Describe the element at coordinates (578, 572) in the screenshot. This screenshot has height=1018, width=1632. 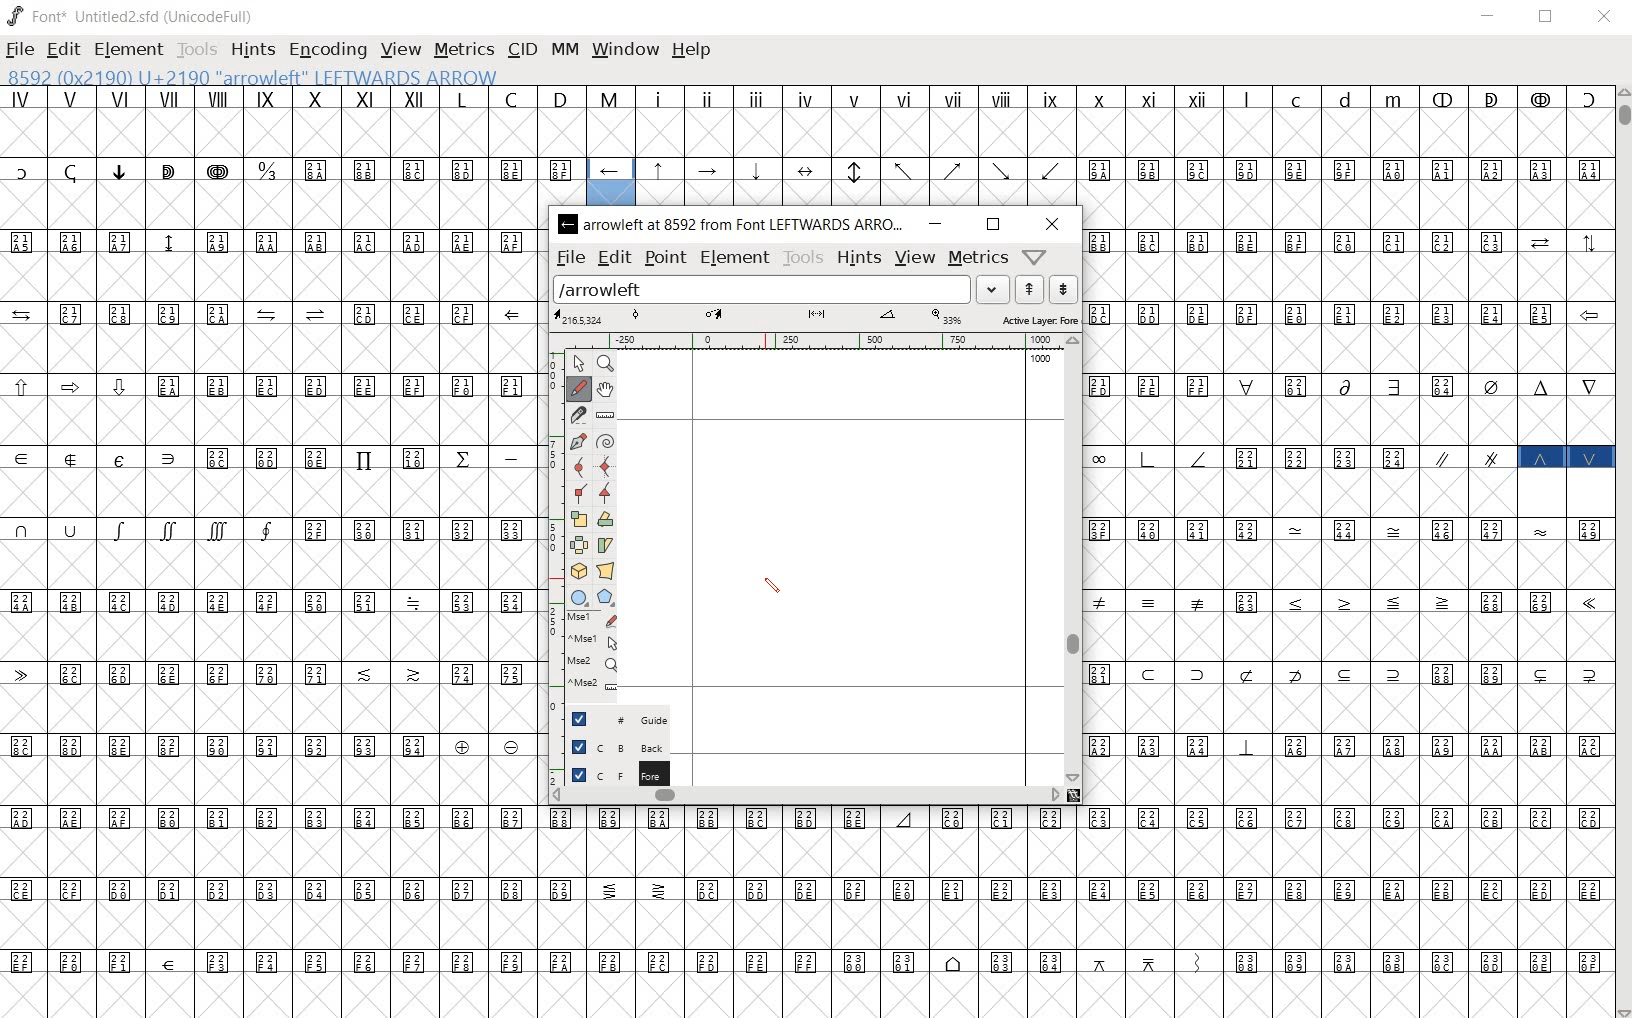
I see `rotate the selection in 3D and project back to plane` at that location.